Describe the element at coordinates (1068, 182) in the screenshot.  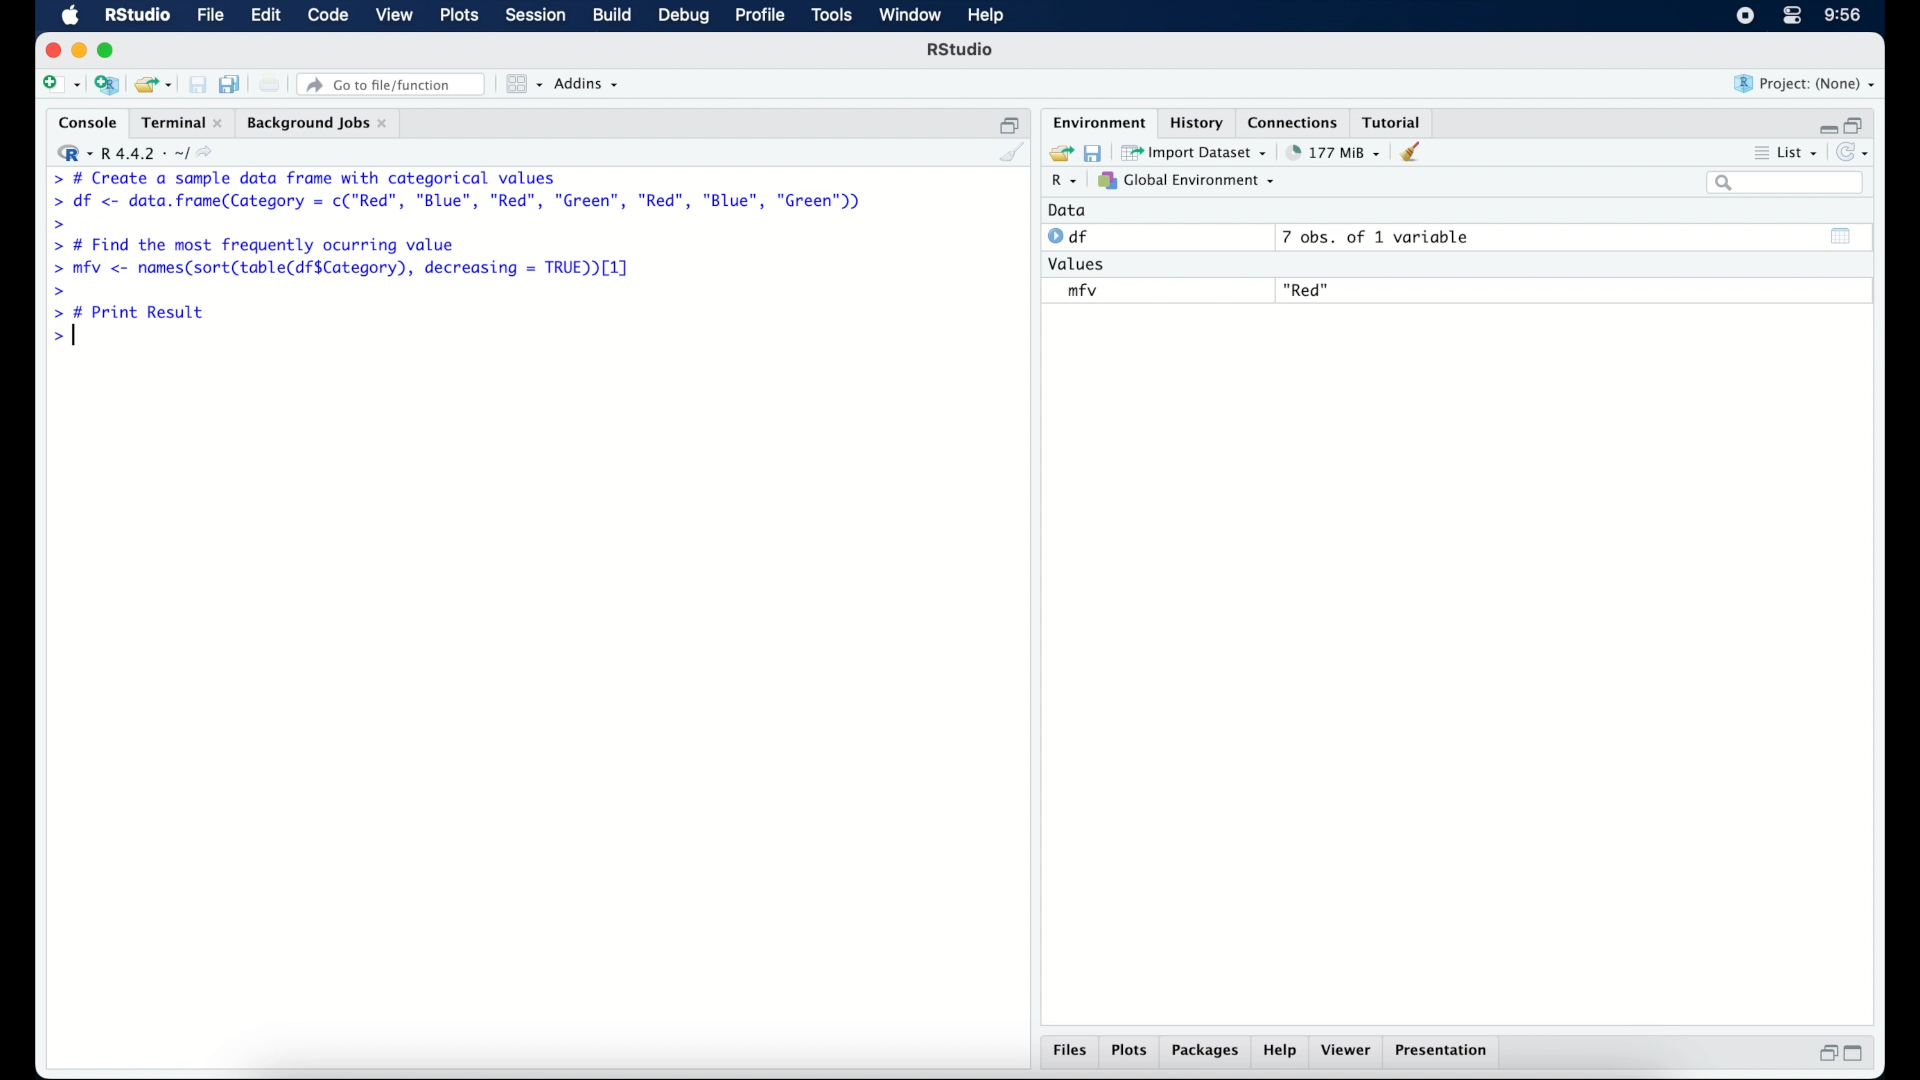
I see `R` at that location.